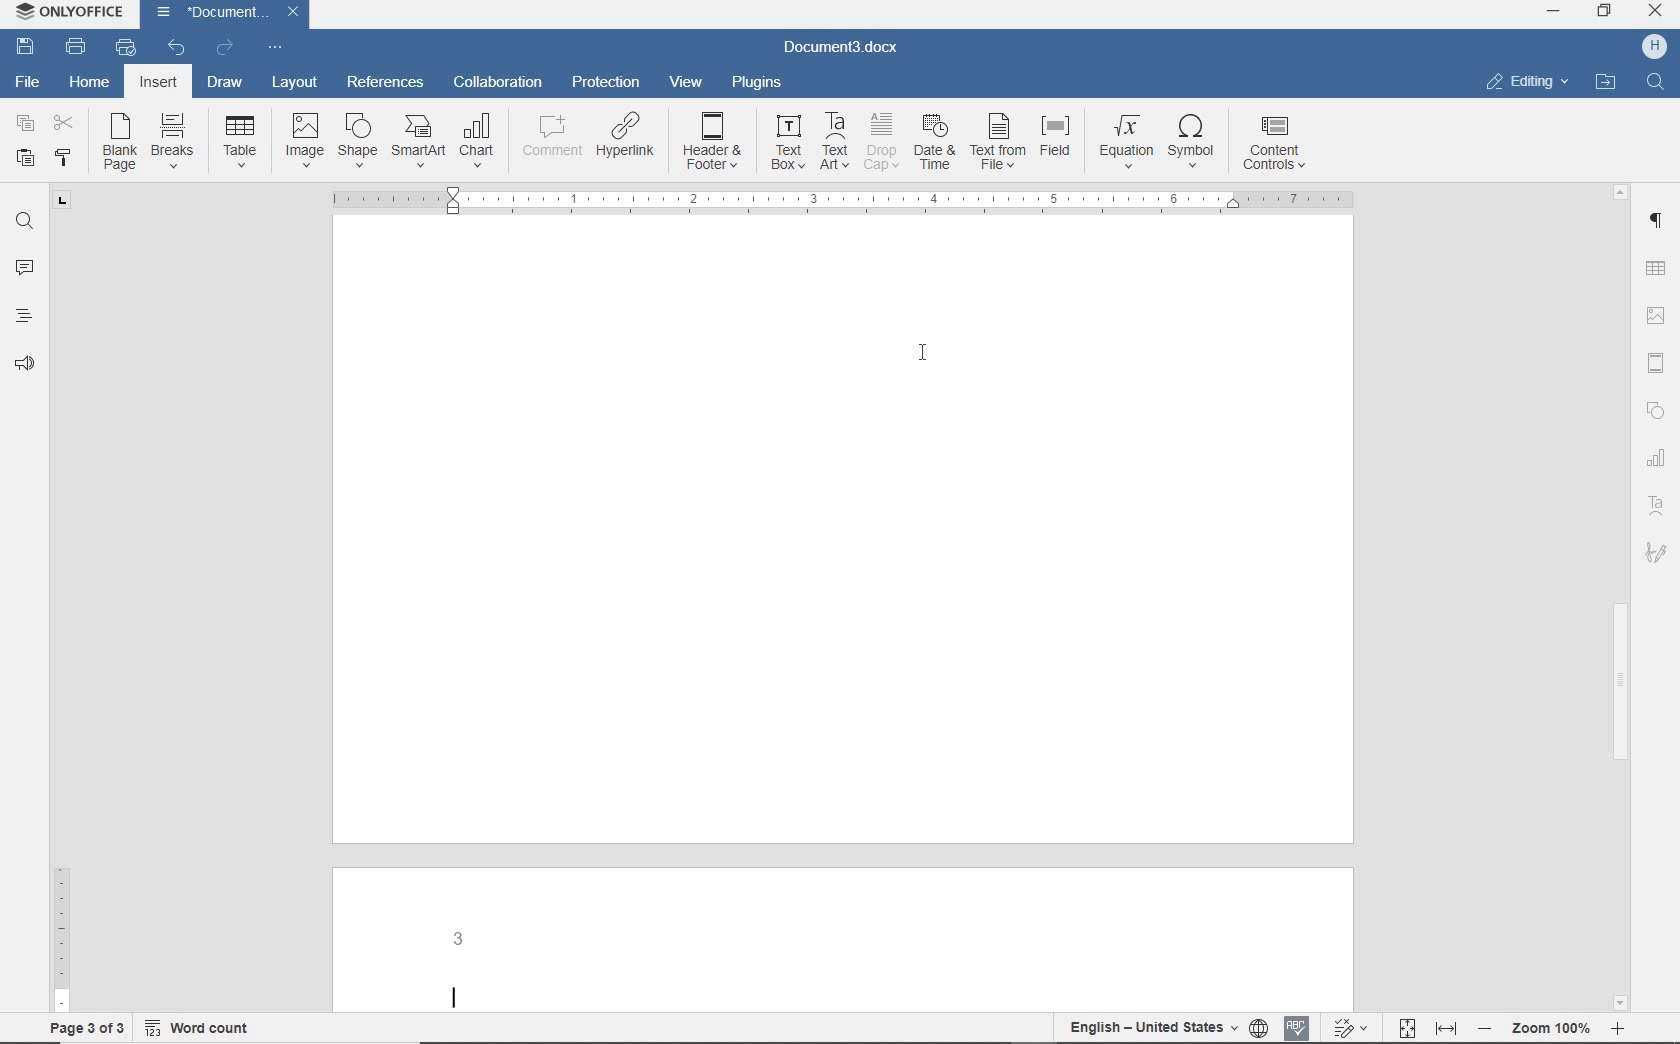 This screenshot has width=1680, height=1044. What do you see at coordinates (177, 144) in the screenshot?
I see `BREAKS` at bounding box center [177, 144].